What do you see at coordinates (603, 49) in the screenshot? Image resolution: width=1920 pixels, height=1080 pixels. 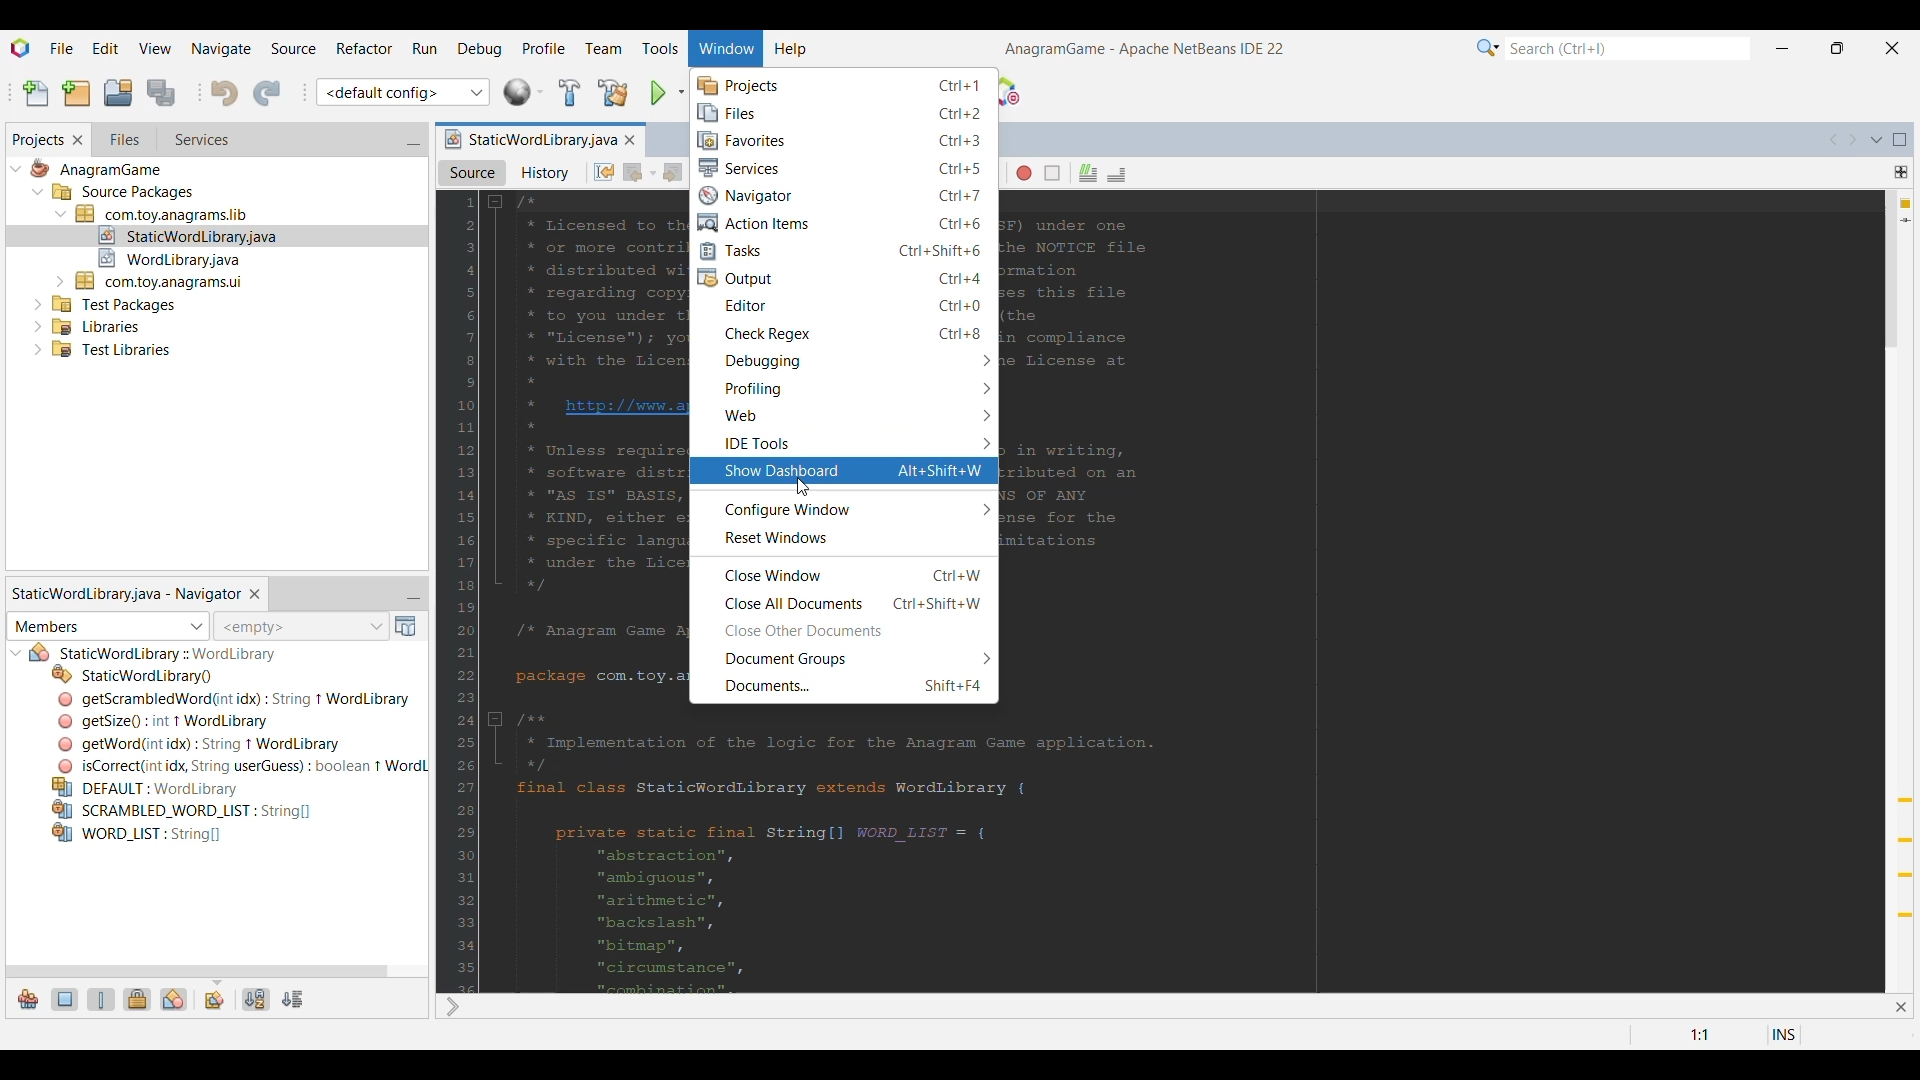 I see `Team menu` at bounding box center [603, 49].